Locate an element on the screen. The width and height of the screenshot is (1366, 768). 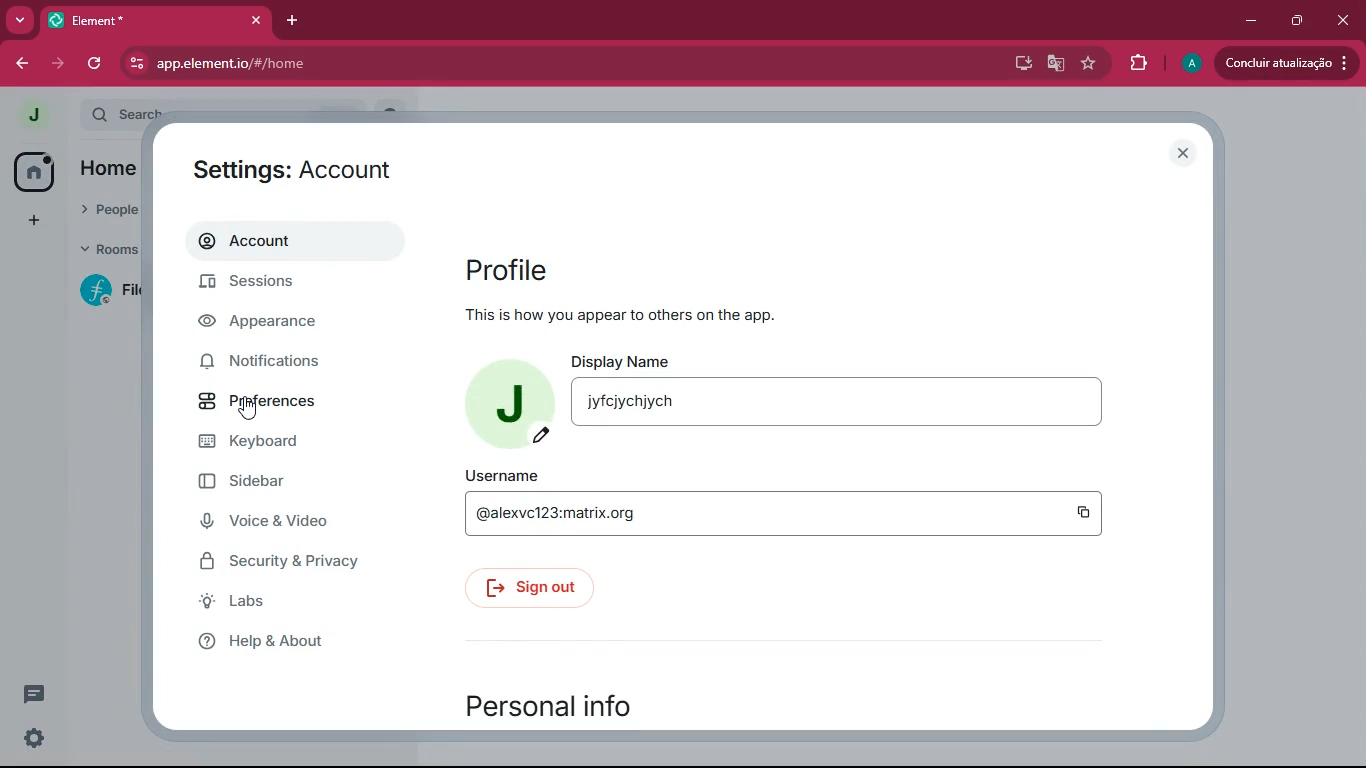
cursor  is located at coordinates (247, 409).